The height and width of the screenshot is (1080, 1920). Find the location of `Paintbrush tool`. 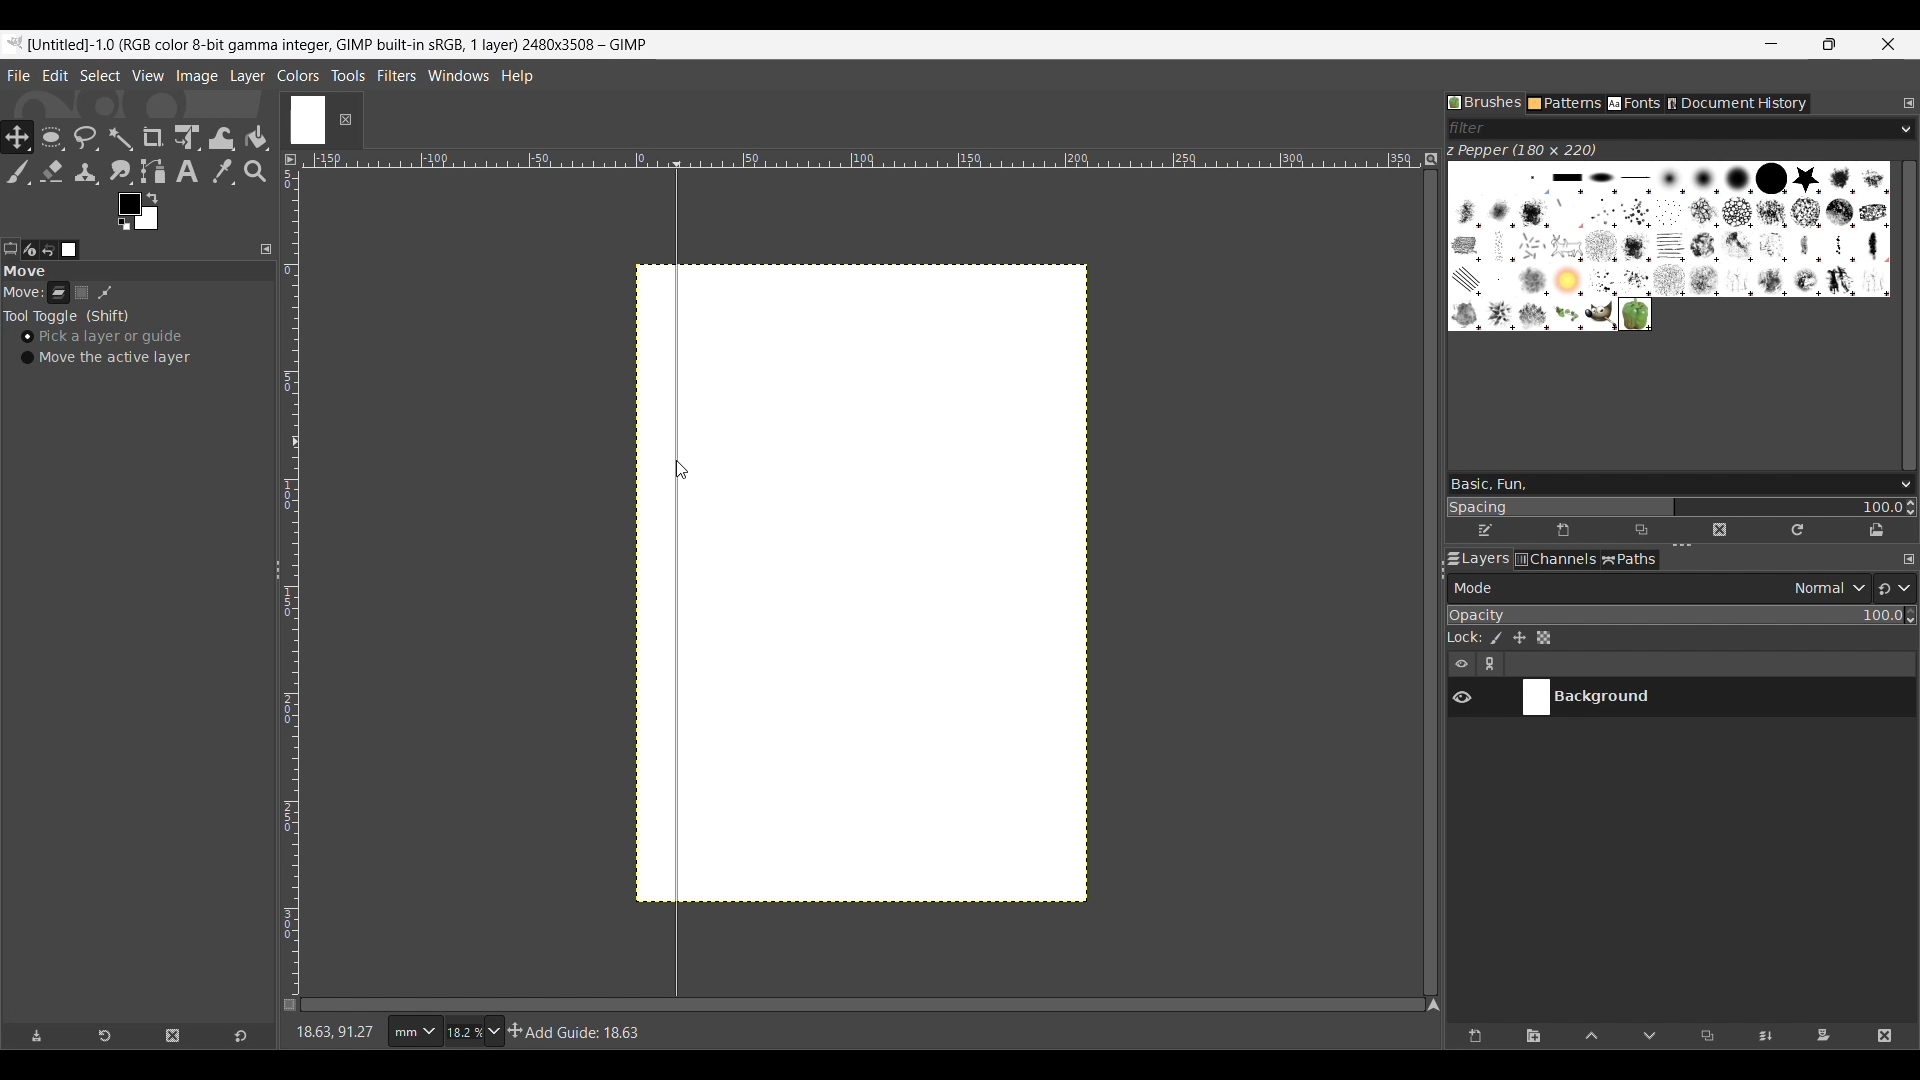

Paintbrush tool is located at coordinates (15, 172).